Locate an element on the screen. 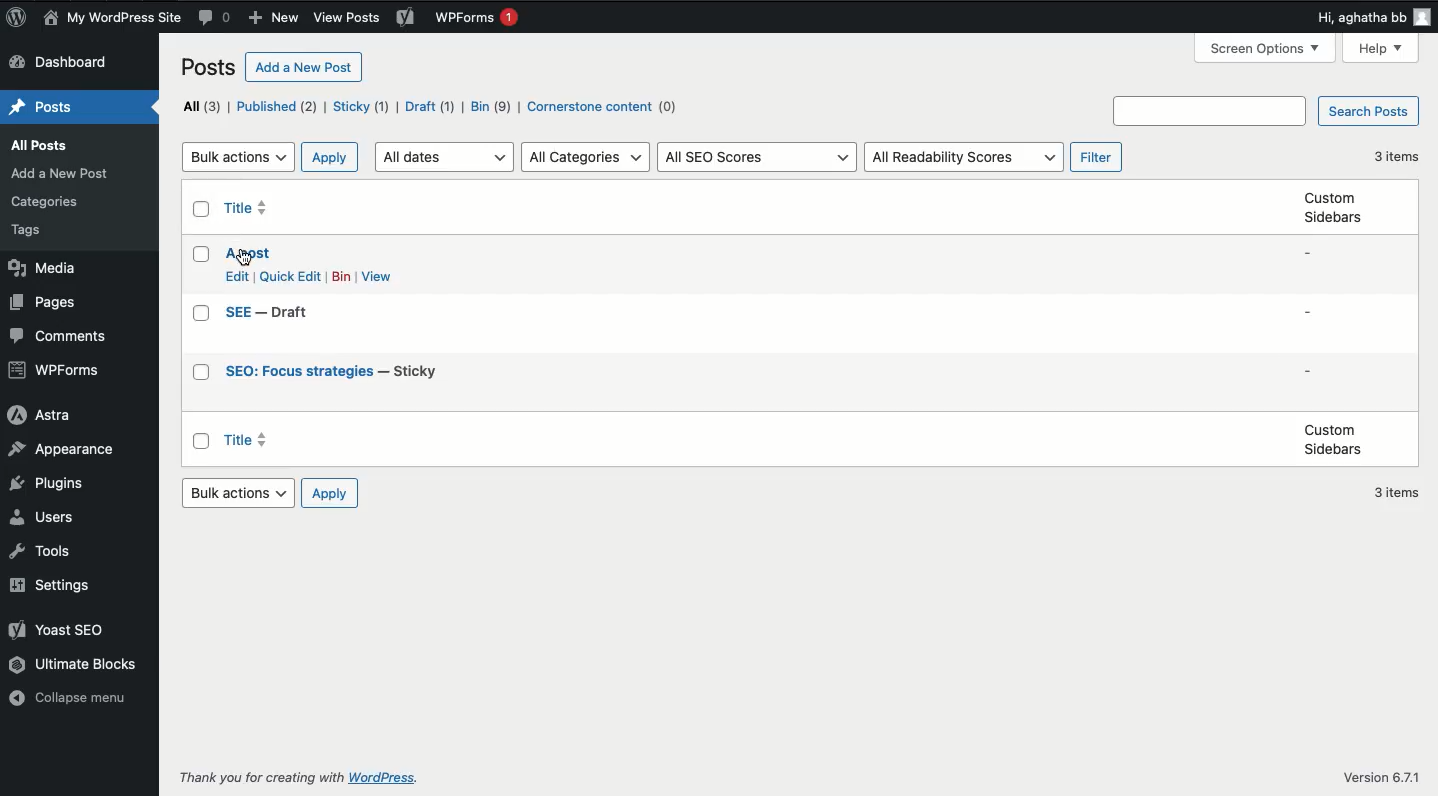  Bulk actions is located at coordinates (236, 156).